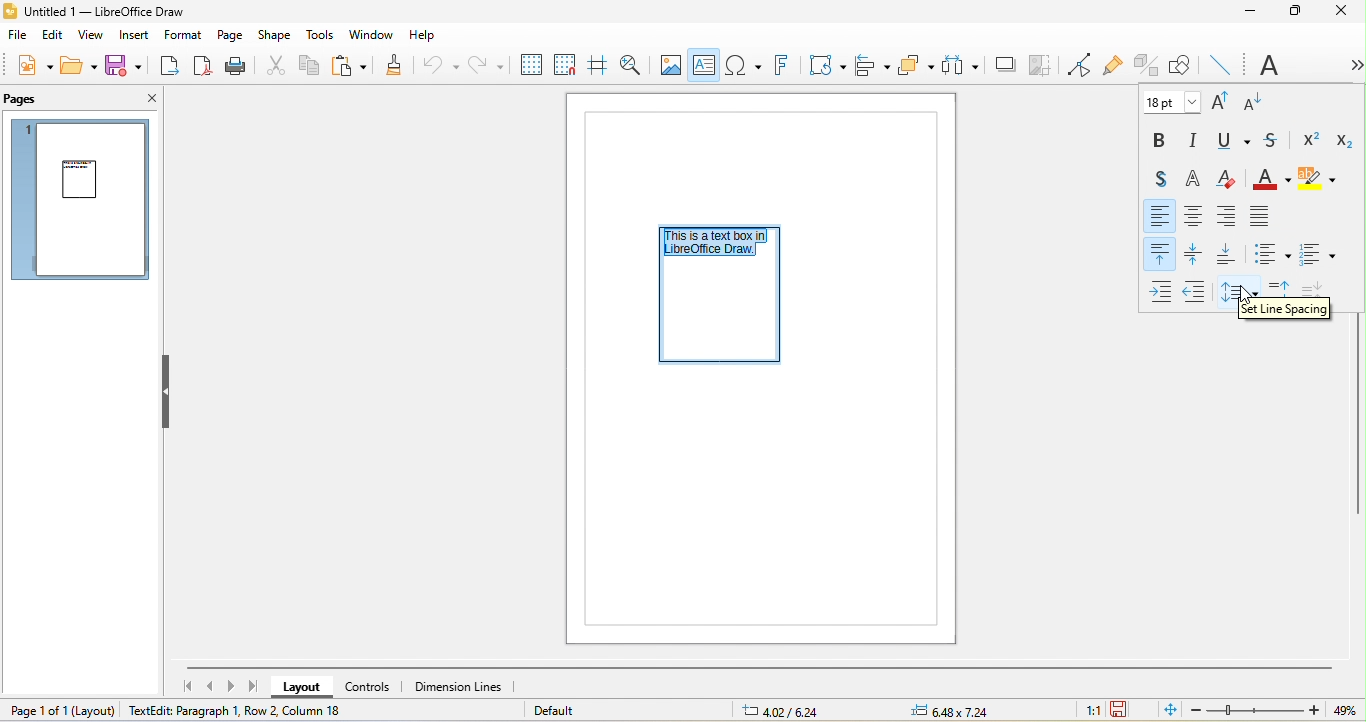 This screenshot has width=1366, height=722. Describe the element at coordinates (1249, 12) in the screenshot. I see `minimize` at that location.